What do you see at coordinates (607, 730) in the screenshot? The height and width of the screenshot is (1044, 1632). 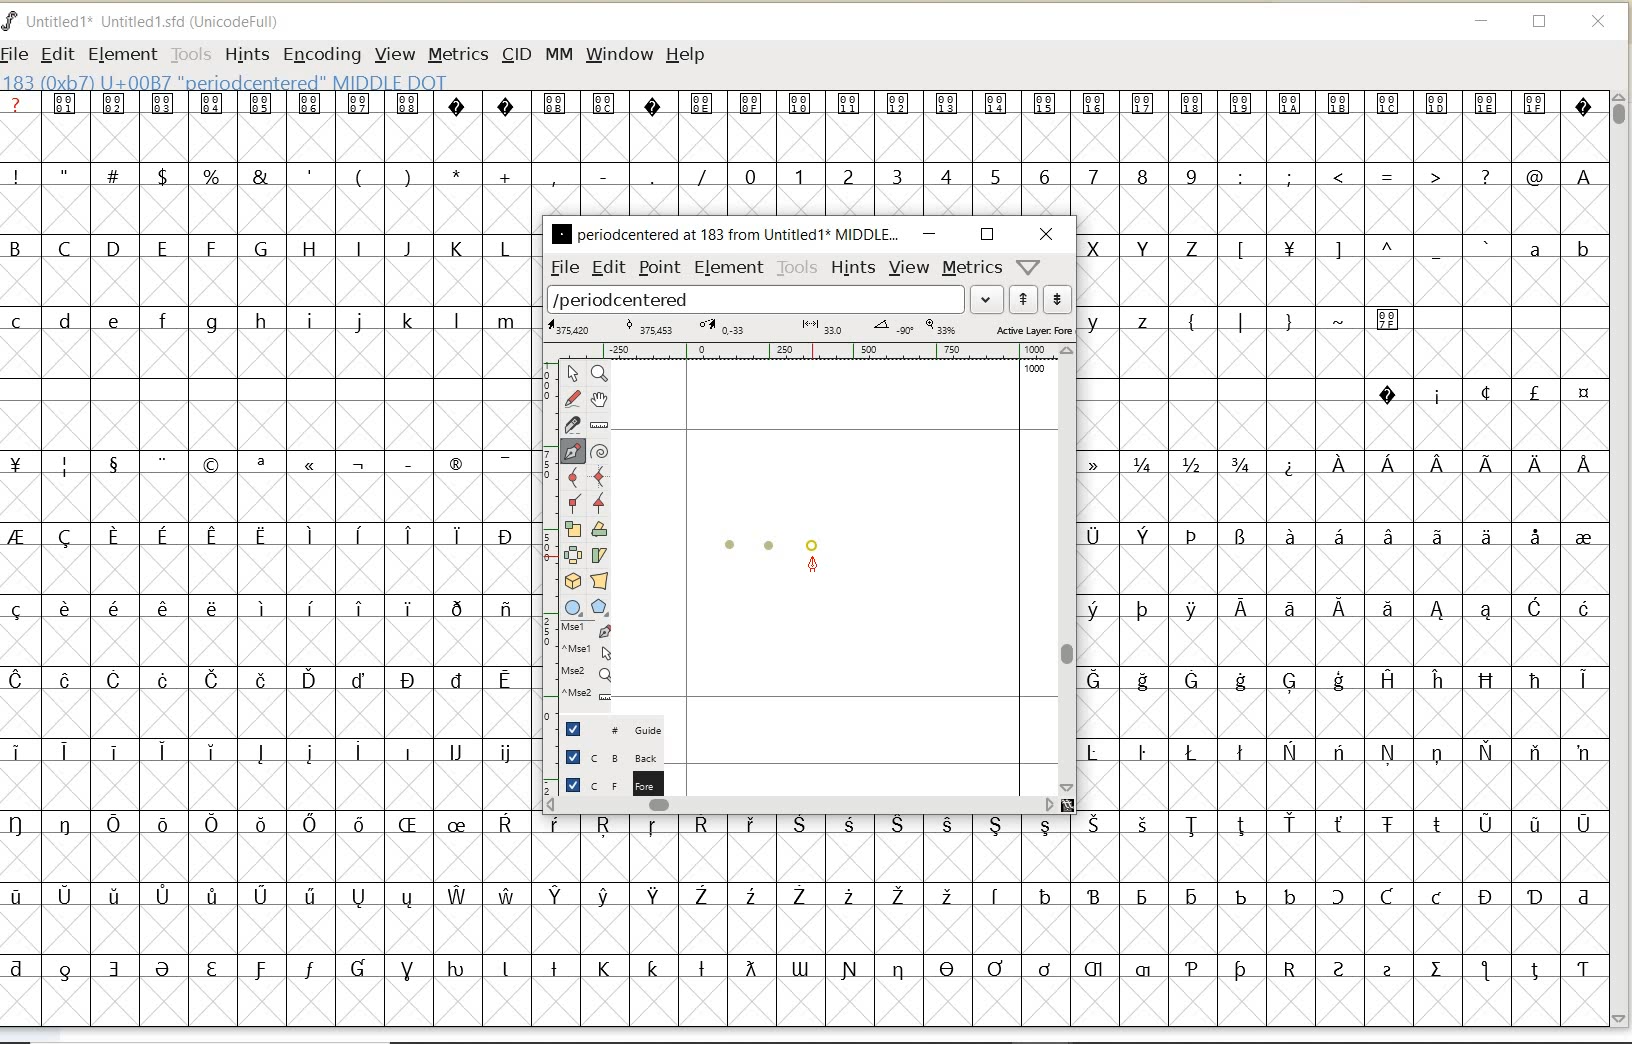 I see `guide` at bounding box center [607, 730].